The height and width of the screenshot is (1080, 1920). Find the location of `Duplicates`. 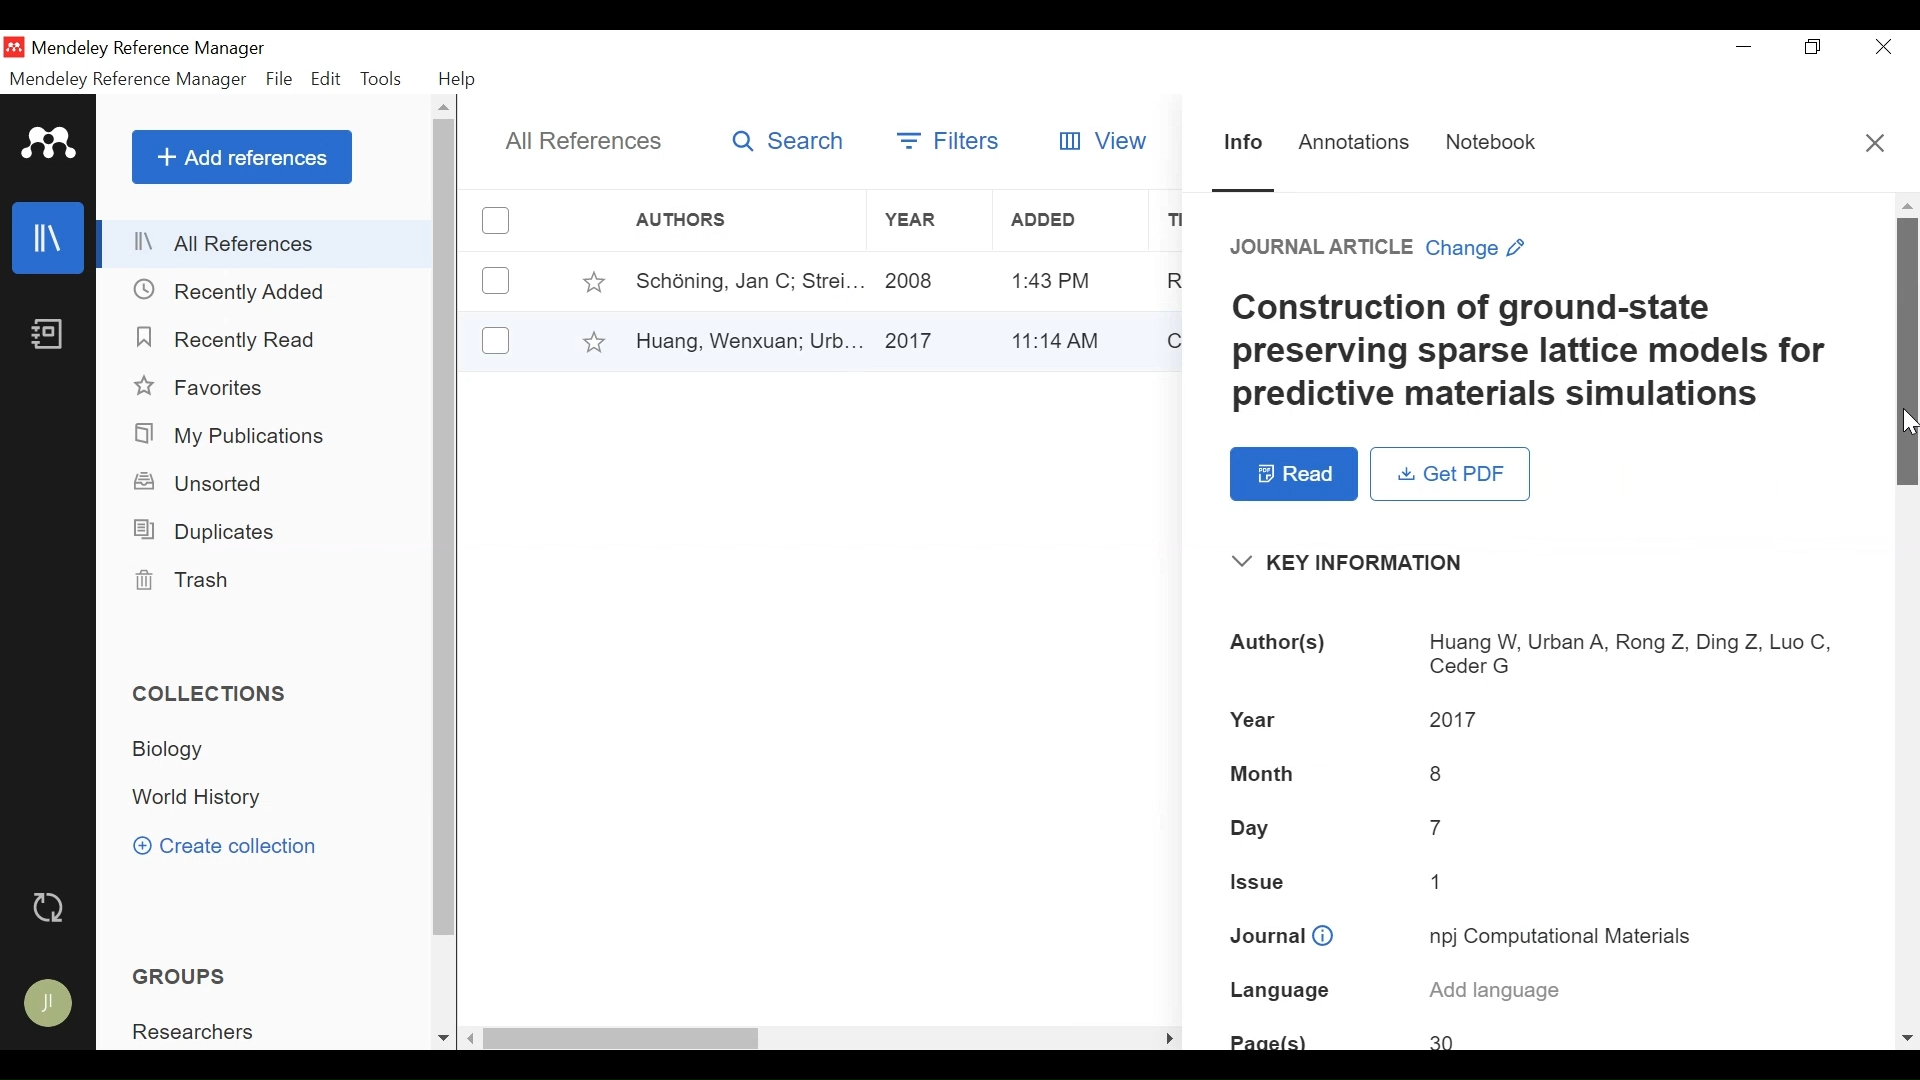

Duplicates is located at coordinates (202, 532).